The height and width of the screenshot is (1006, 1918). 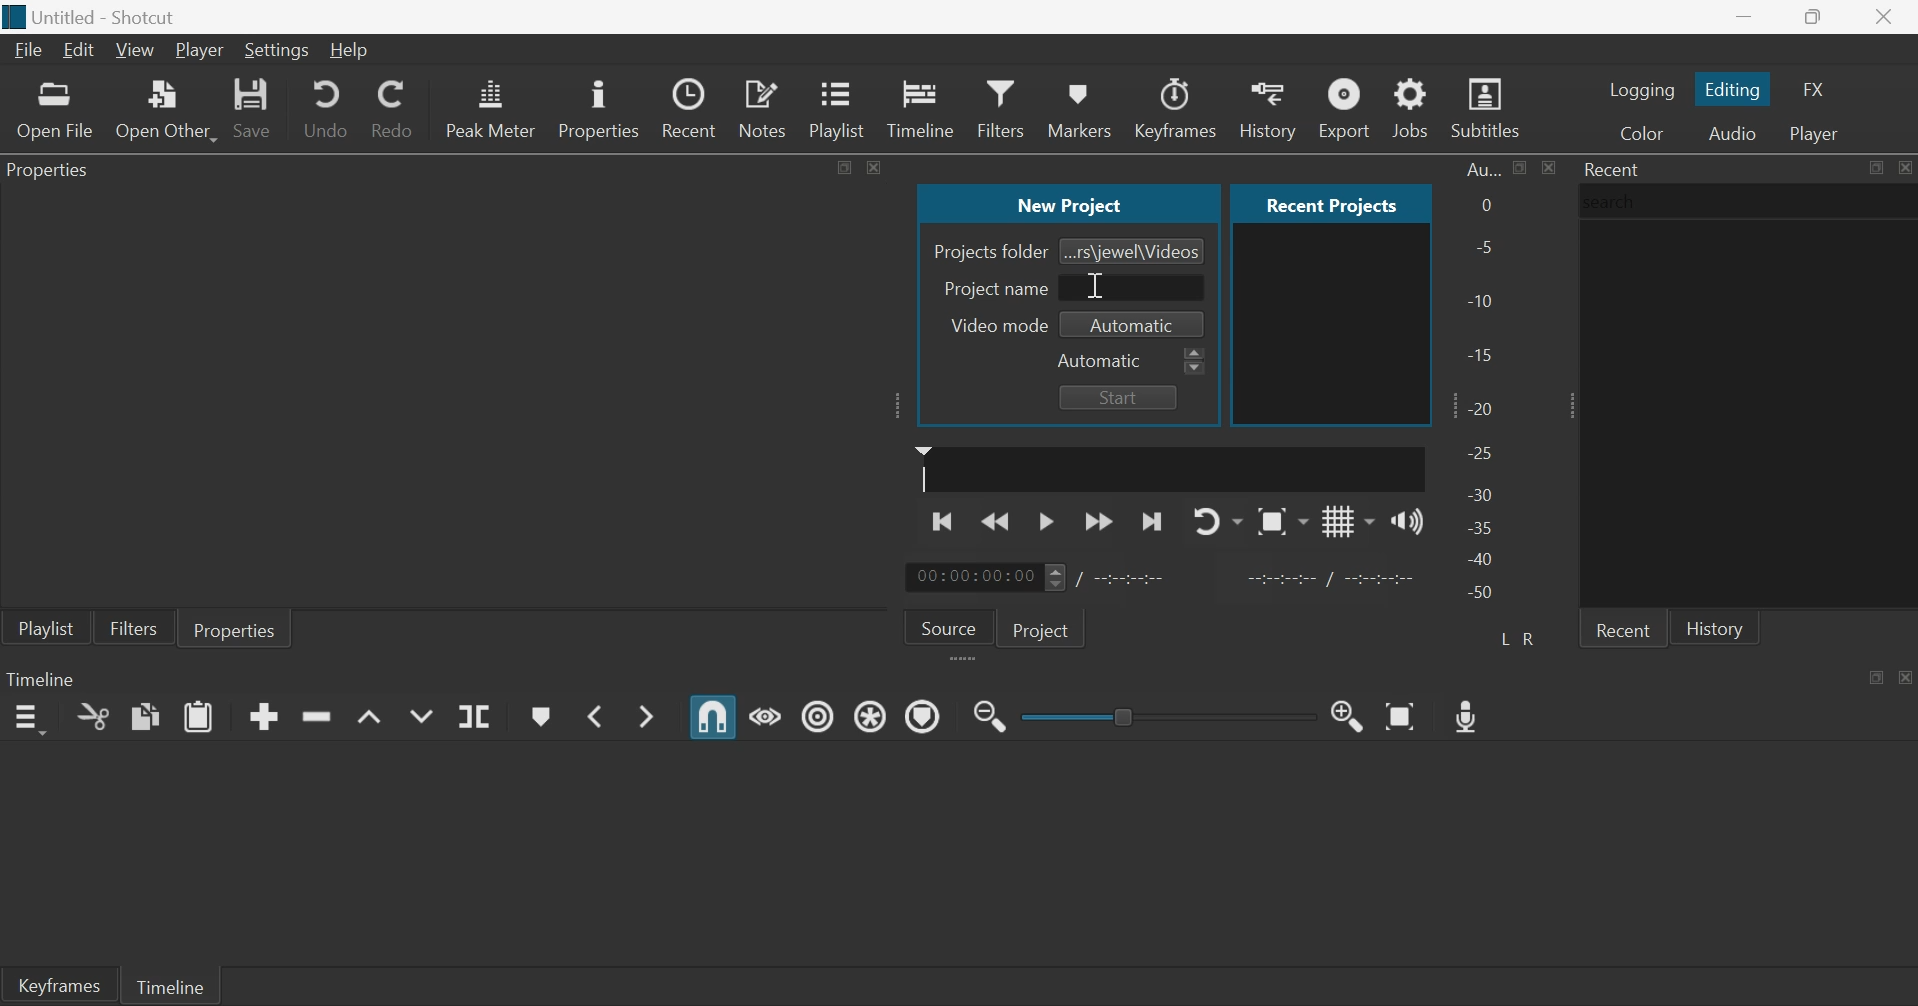 I want to click on Maximize, so click(x=1521, y=167).